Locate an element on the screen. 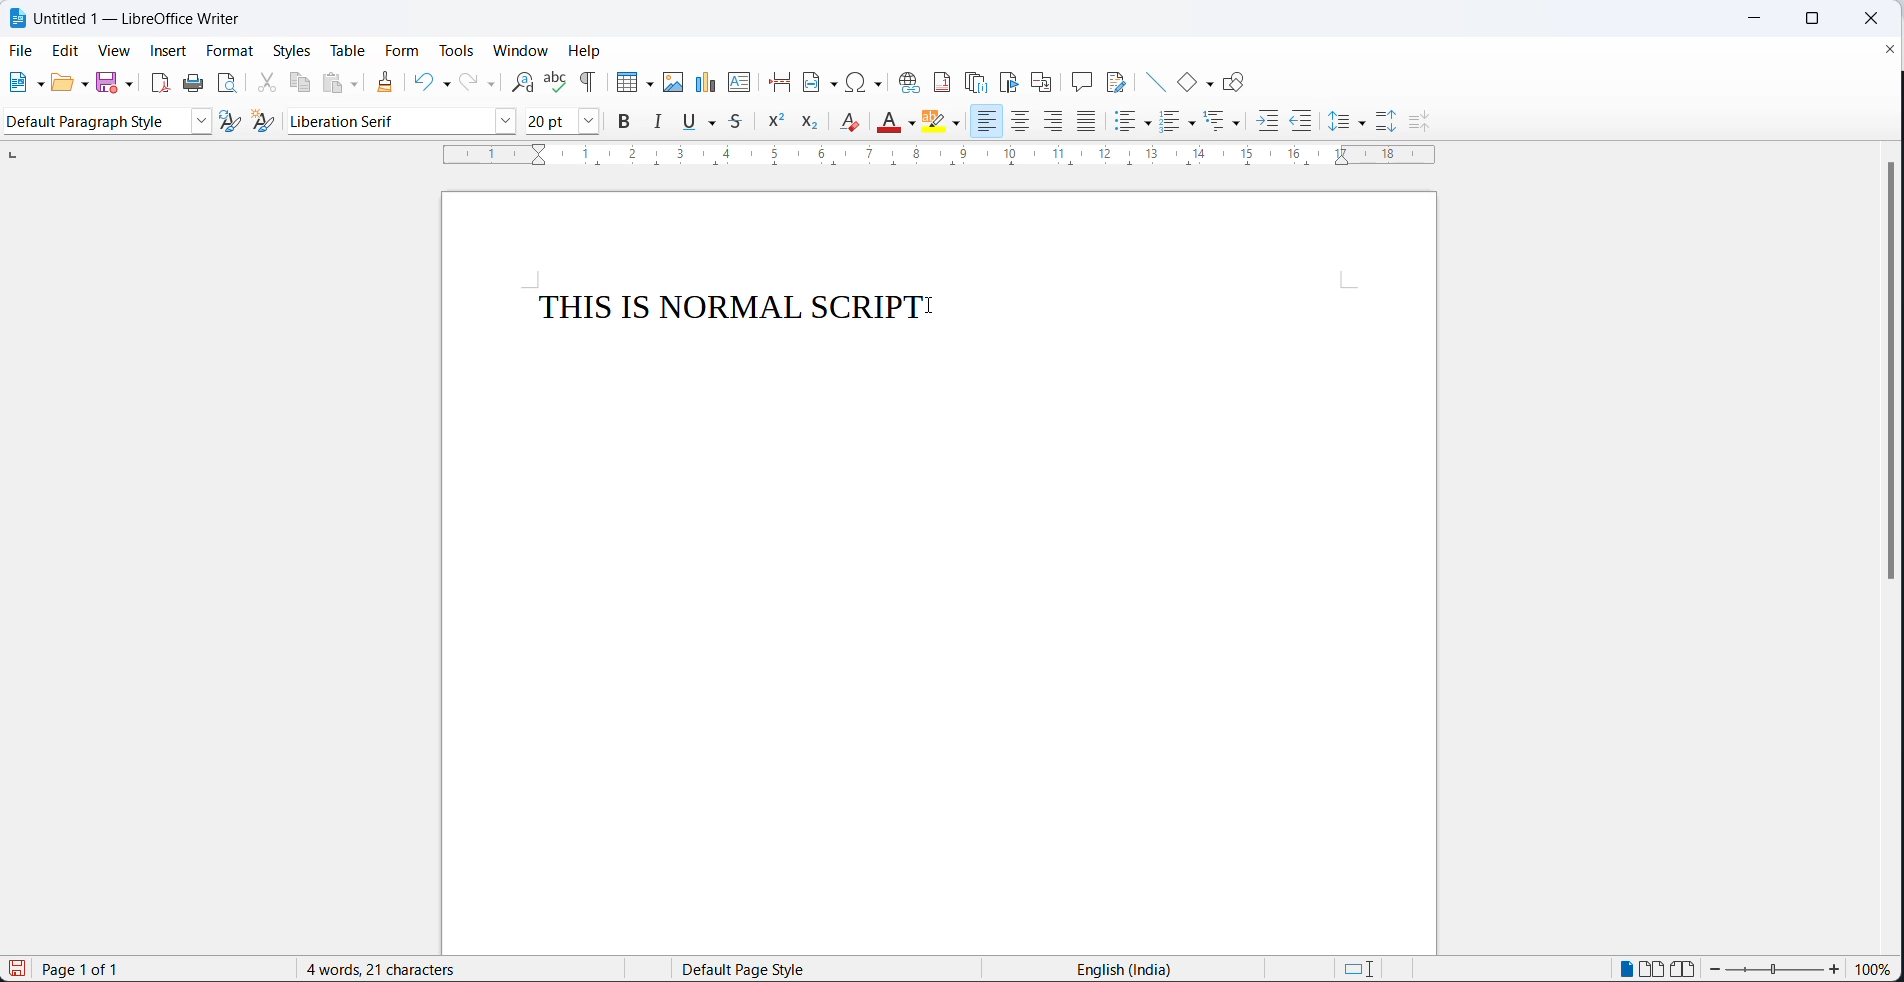 The image size is (1904, 982). font size dropdown button is located at coordinates (590, 121).